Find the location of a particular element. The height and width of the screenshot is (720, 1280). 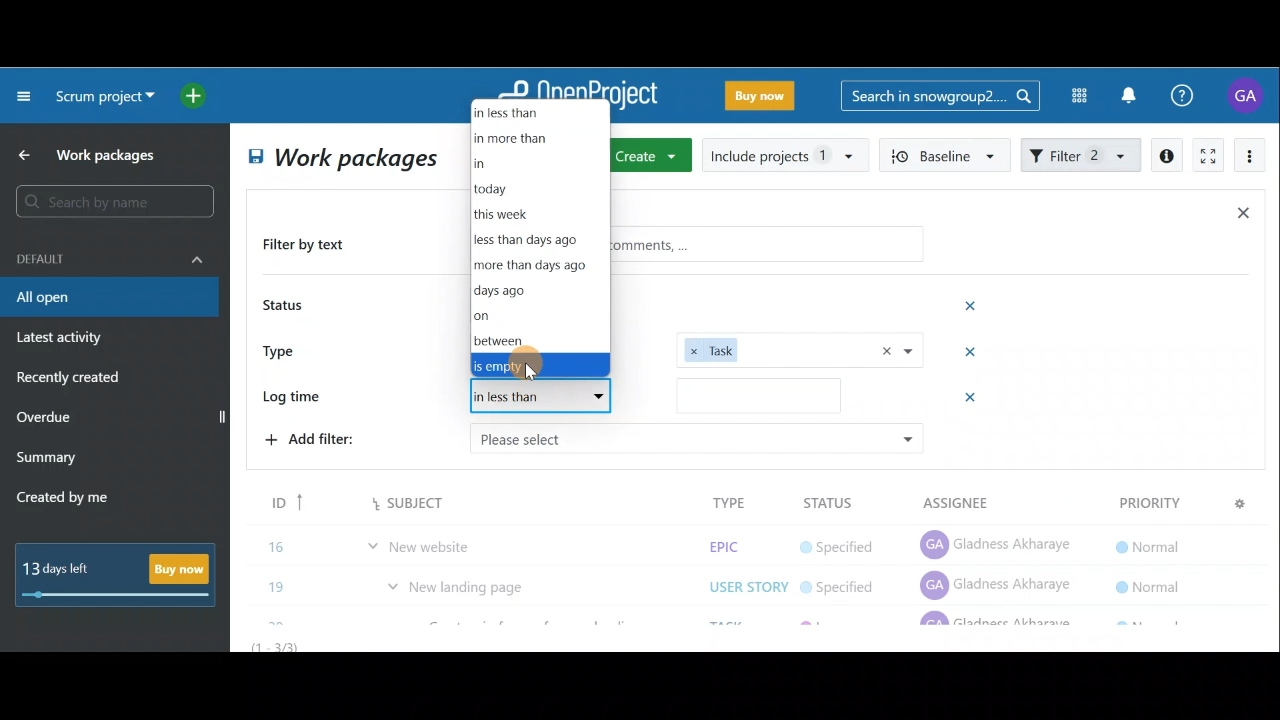

Recently created is located at coordinates (71, 380).